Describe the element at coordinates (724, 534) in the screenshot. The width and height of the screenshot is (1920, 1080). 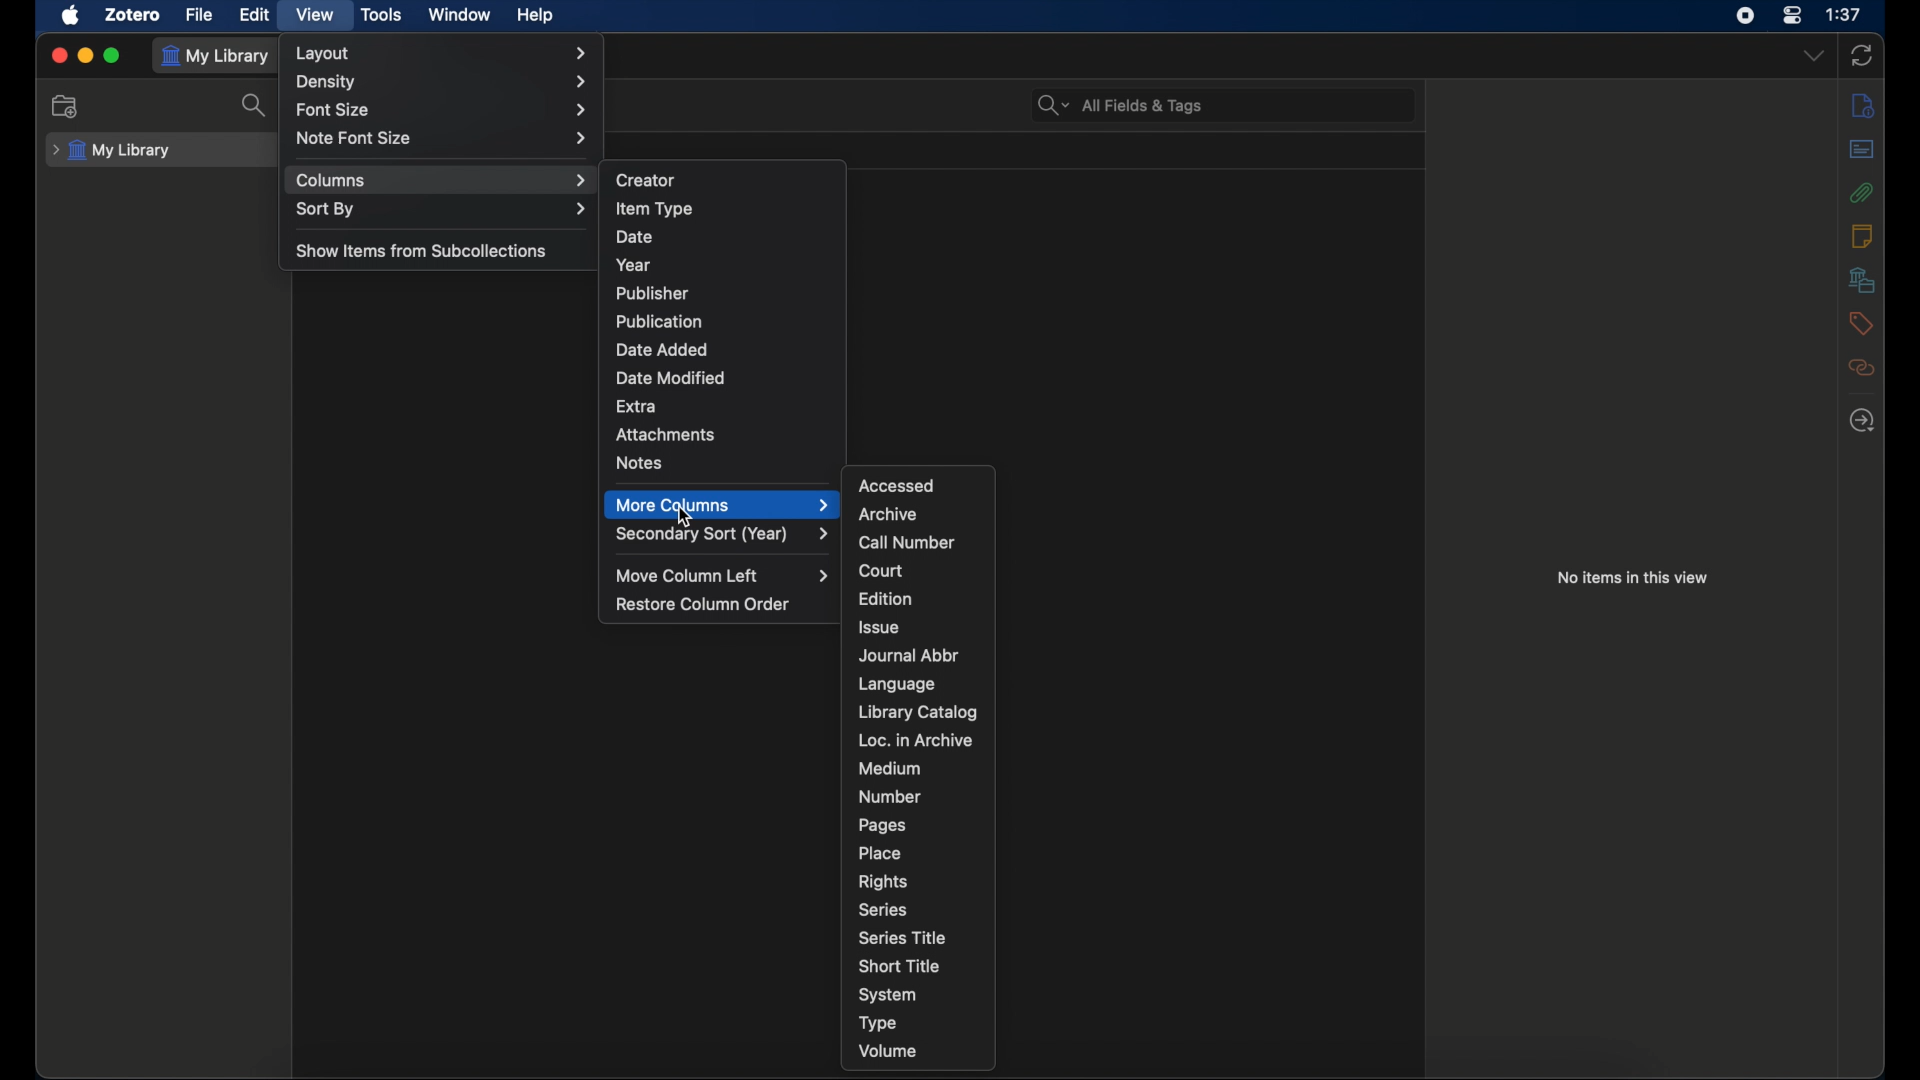
I see `secondary sort` at that location.